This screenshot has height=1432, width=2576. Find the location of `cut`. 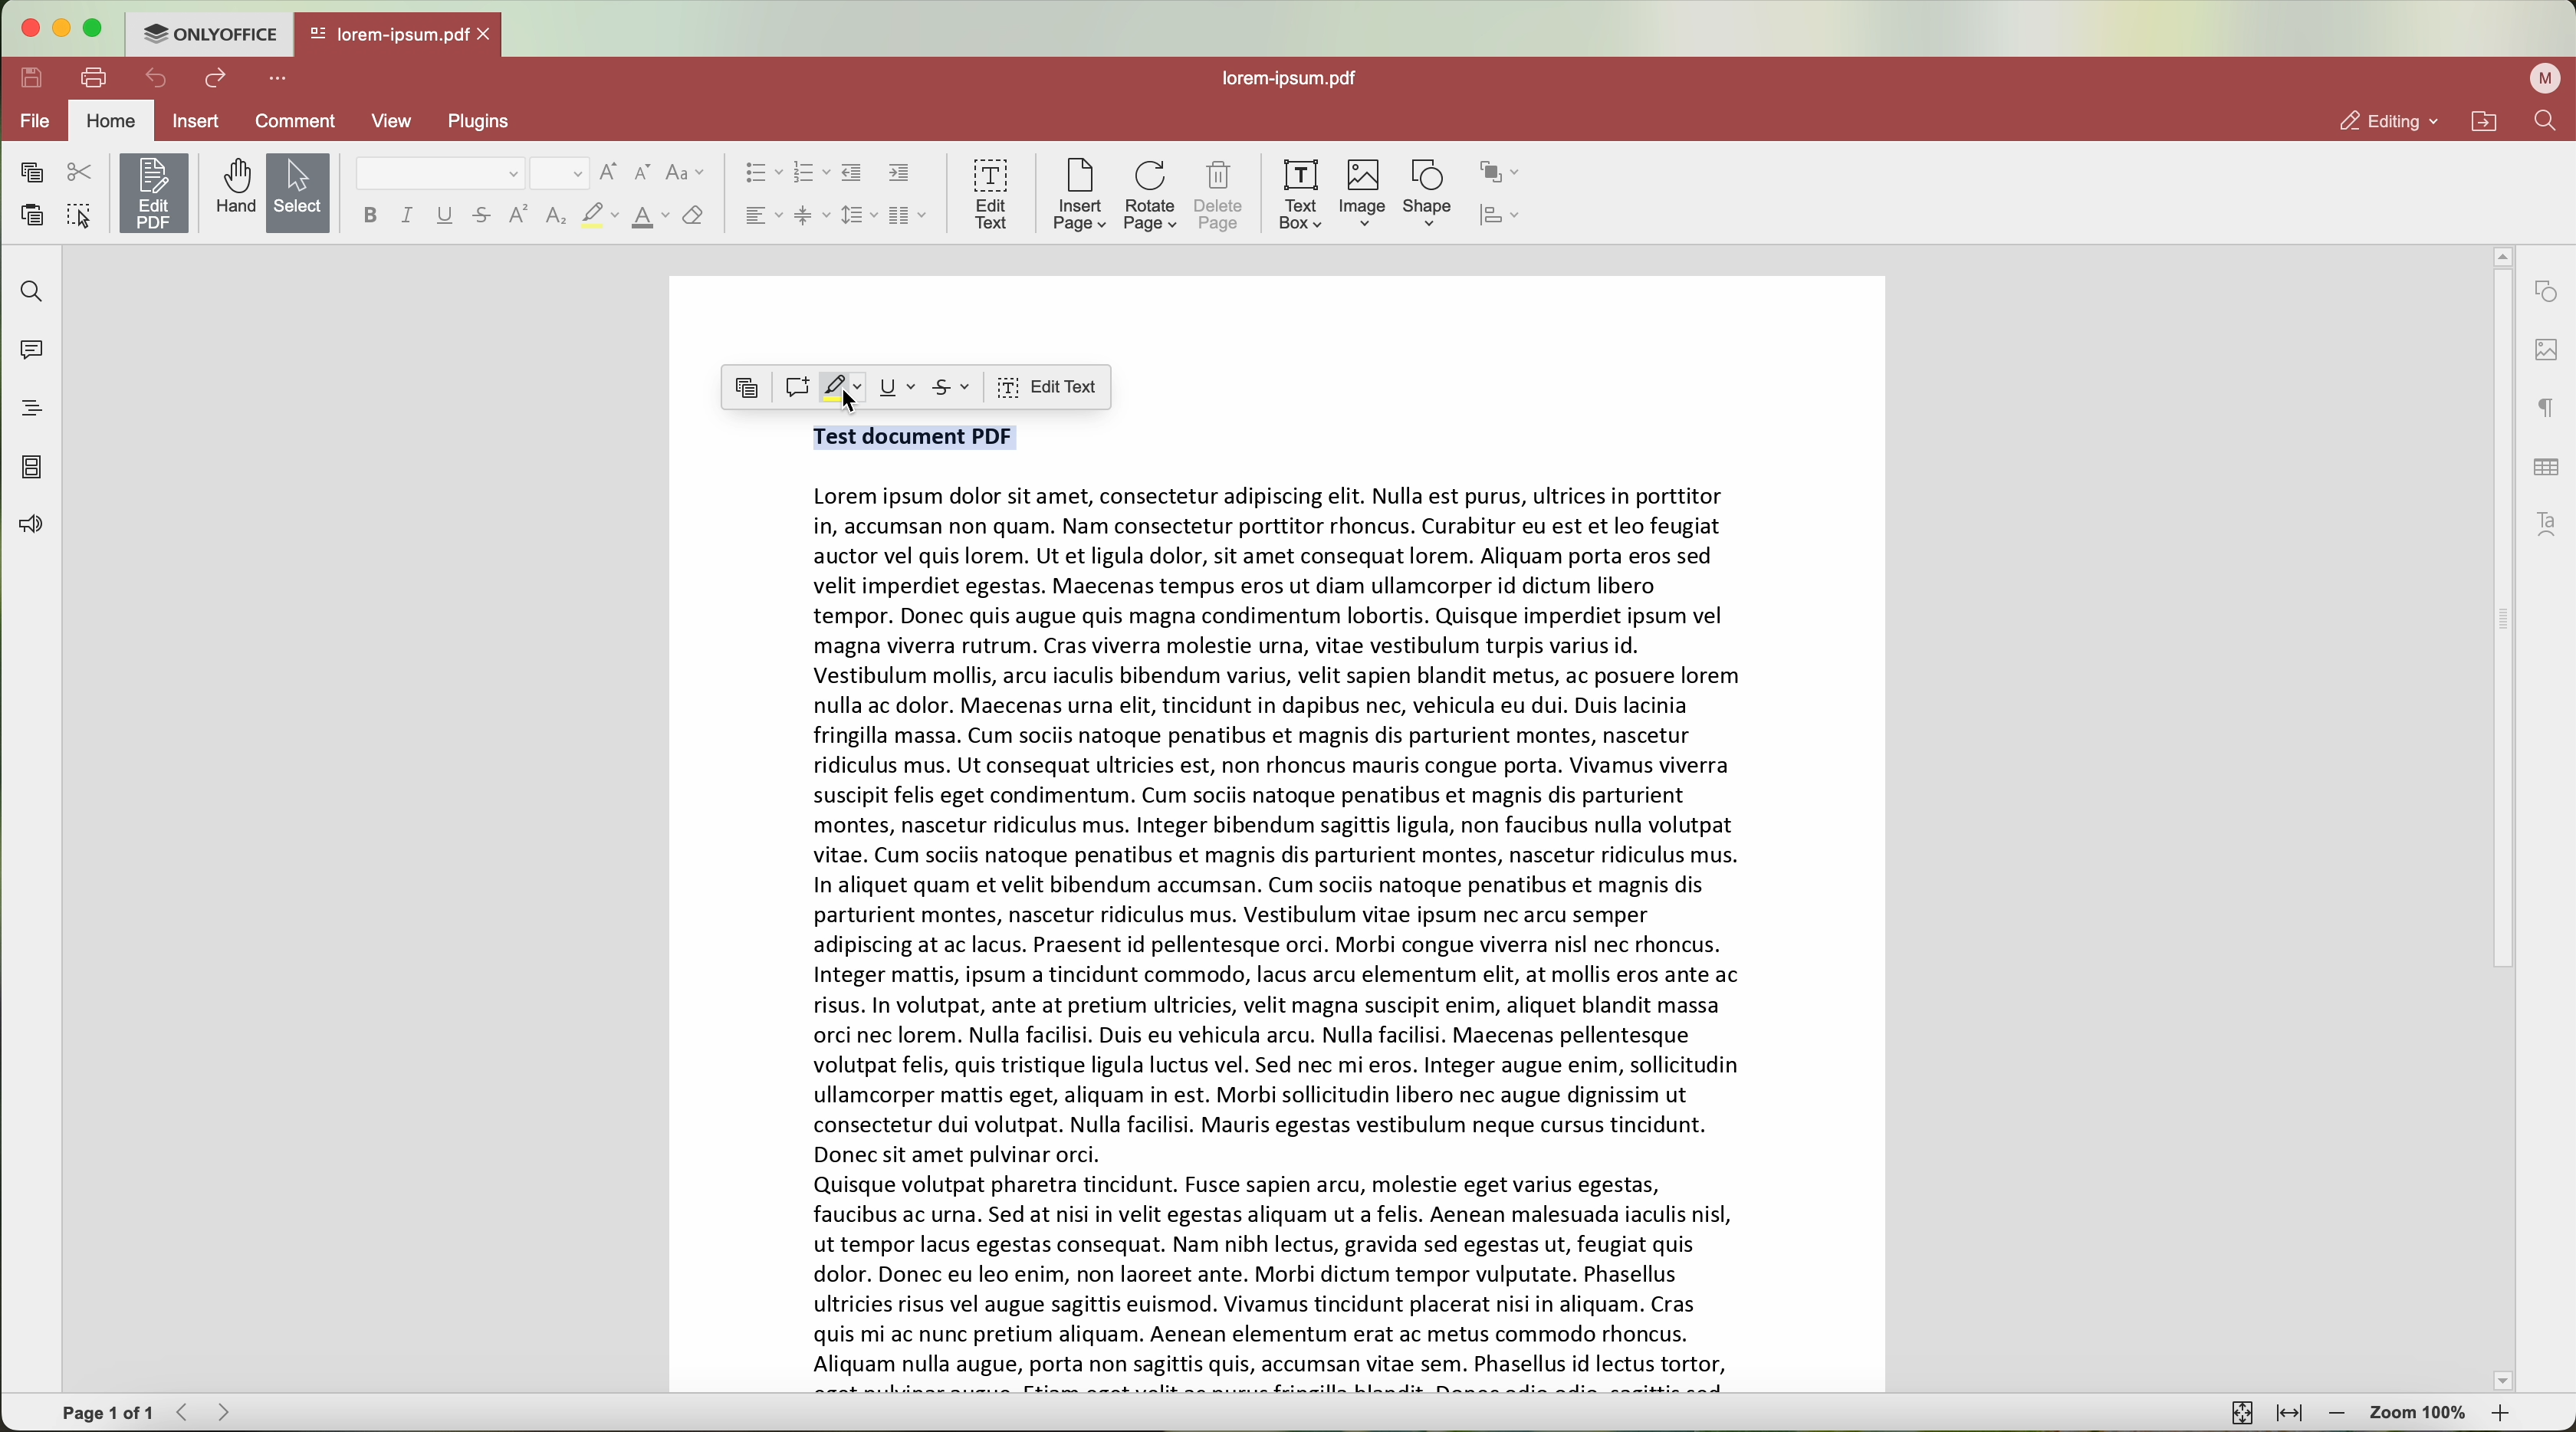

cut is located at coordinates (85, 172).